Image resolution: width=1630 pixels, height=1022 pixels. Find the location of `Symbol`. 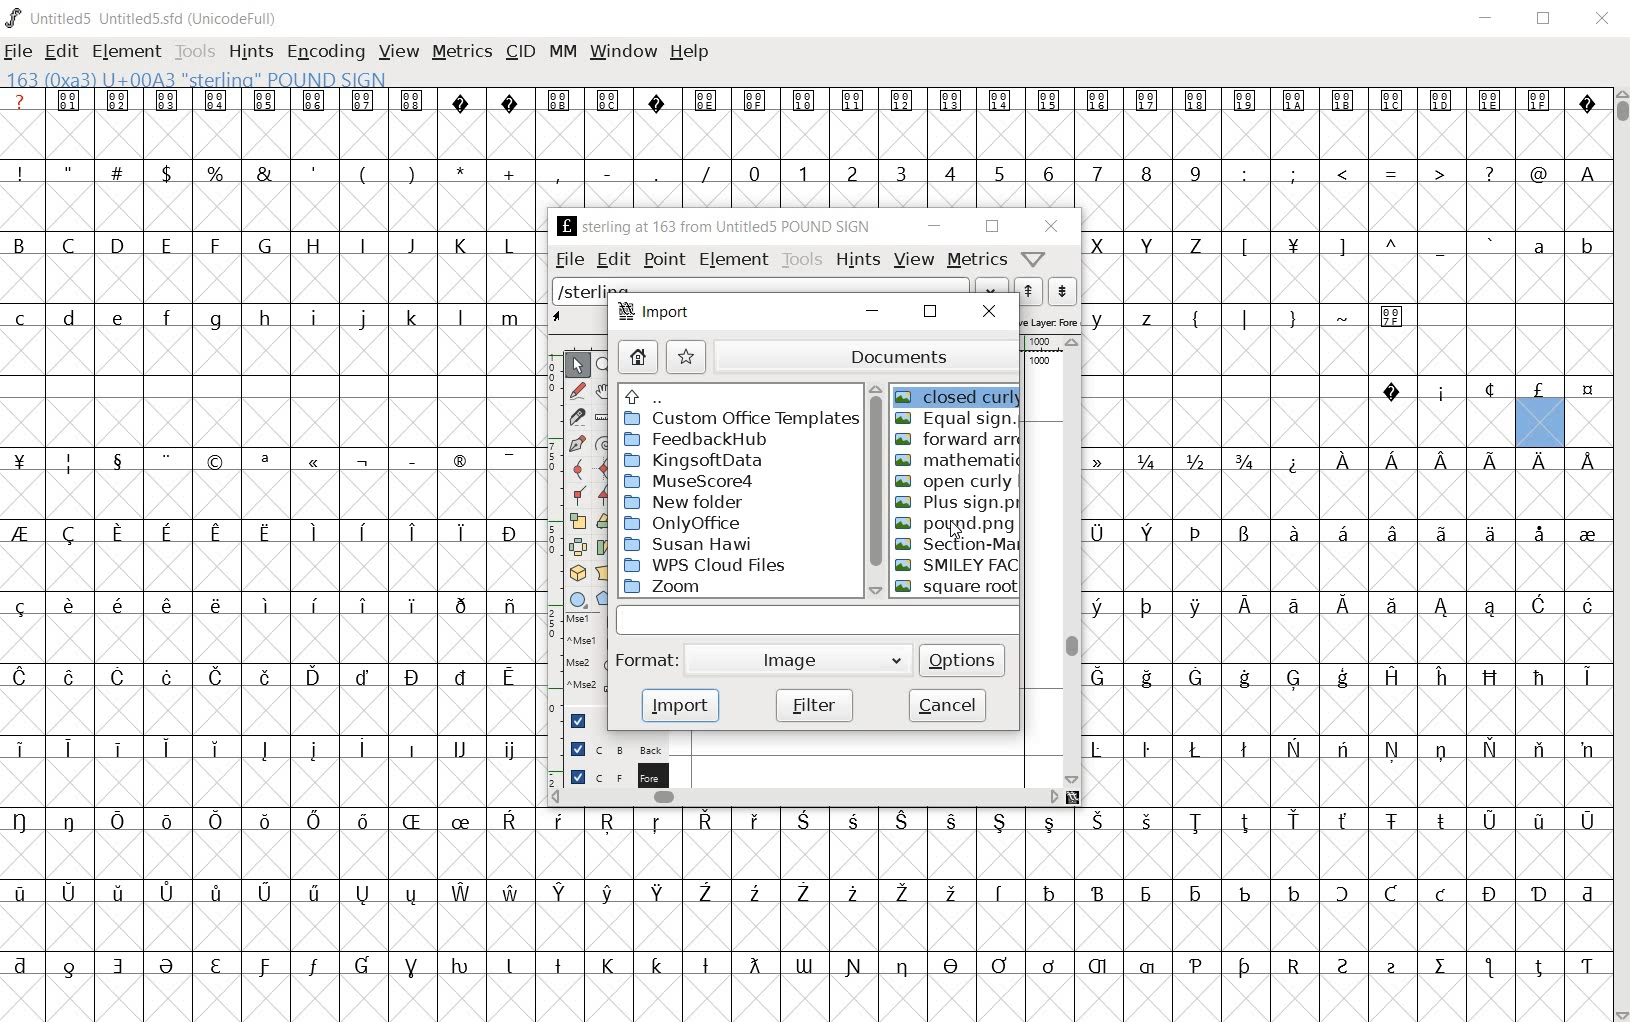

Symbol is located at coordinates (1393, 611).